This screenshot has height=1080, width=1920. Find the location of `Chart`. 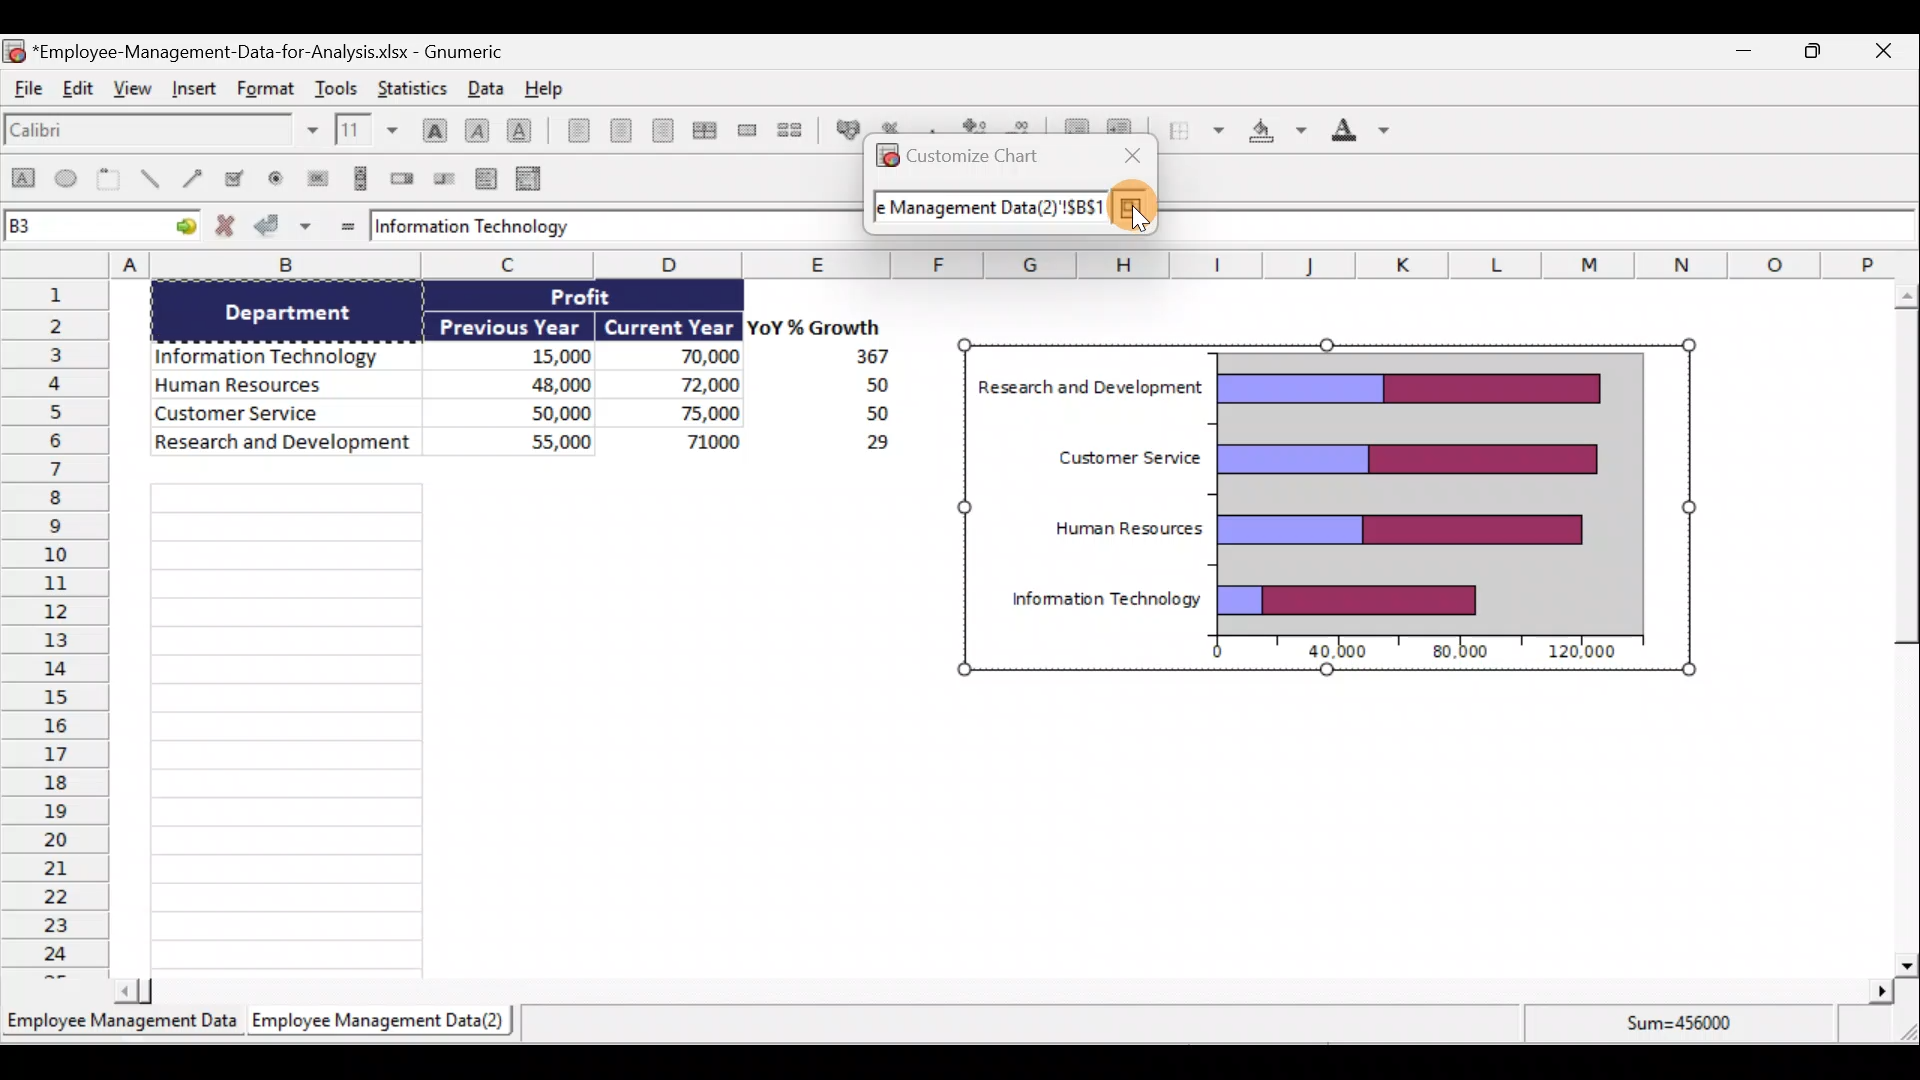

Chart is located at coordinates (1322, 508).